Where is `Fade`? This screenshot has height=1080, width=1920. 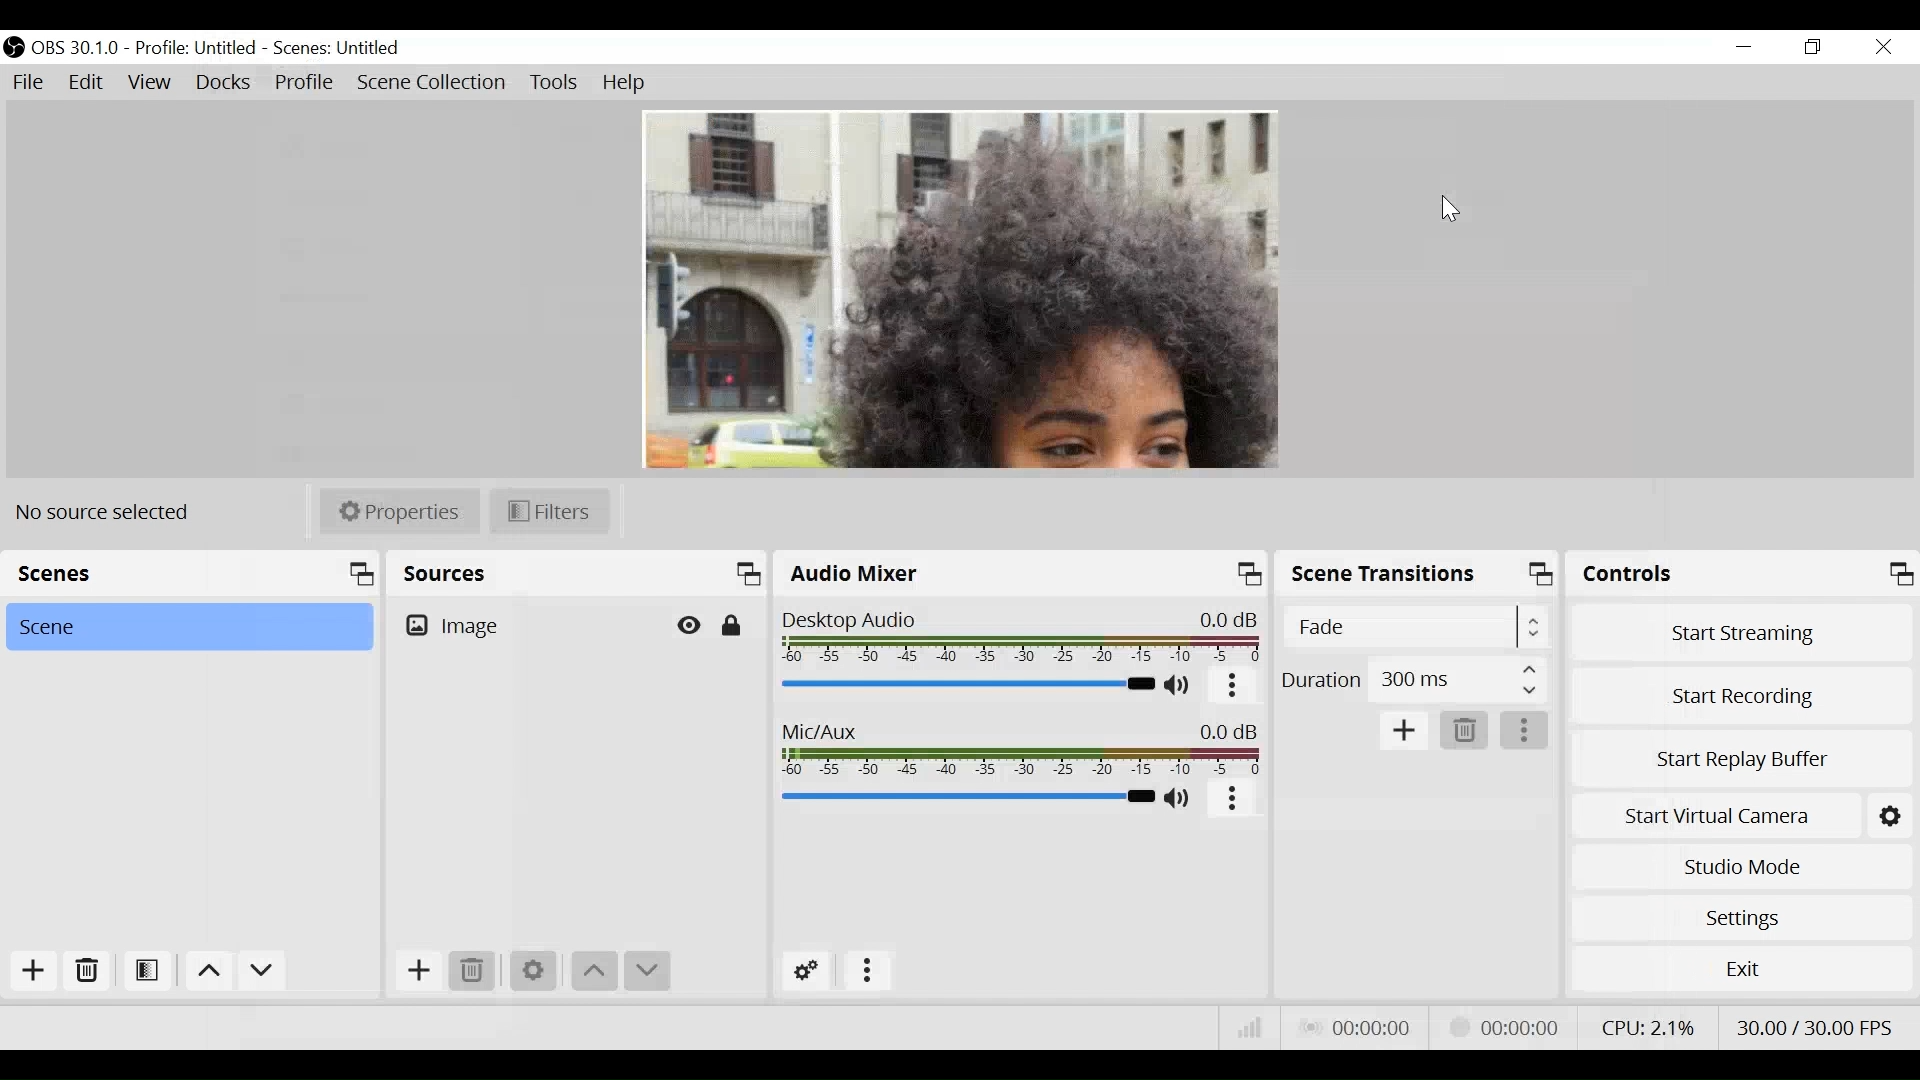
Fade is located at coordinates (1413, 626).